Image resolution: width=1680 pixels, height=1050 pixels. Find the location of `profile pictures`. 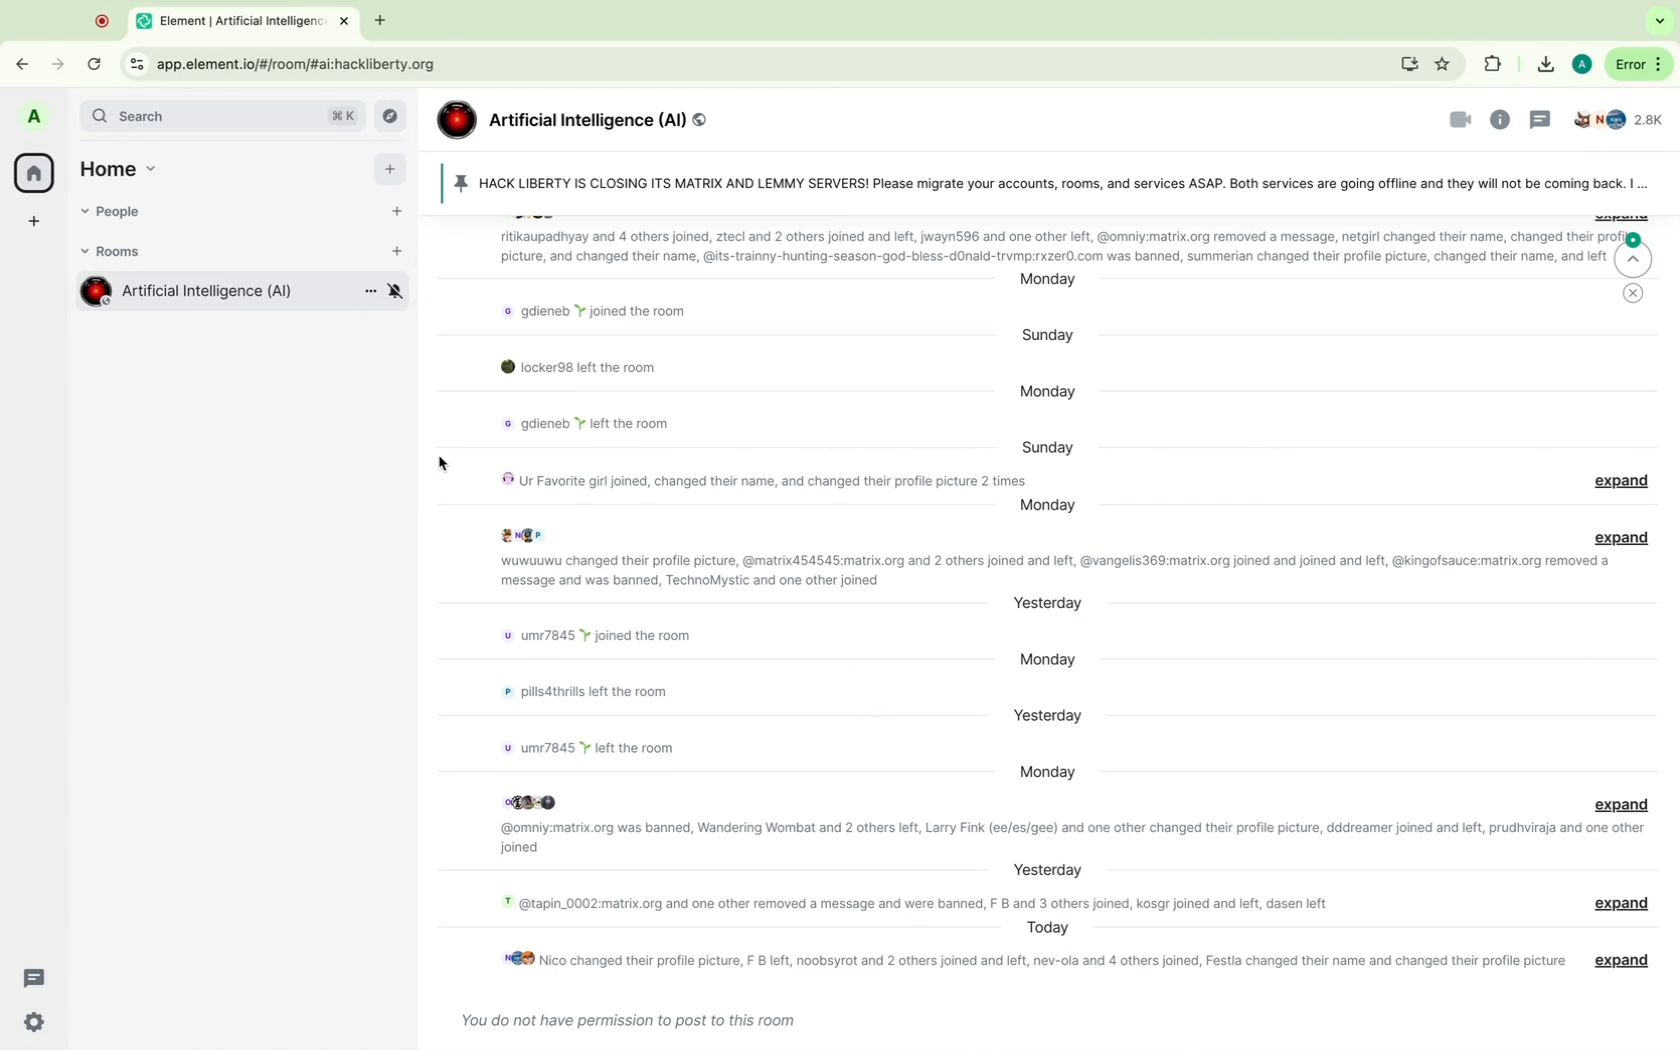

profile pictures is located at coordinates (530, 533).